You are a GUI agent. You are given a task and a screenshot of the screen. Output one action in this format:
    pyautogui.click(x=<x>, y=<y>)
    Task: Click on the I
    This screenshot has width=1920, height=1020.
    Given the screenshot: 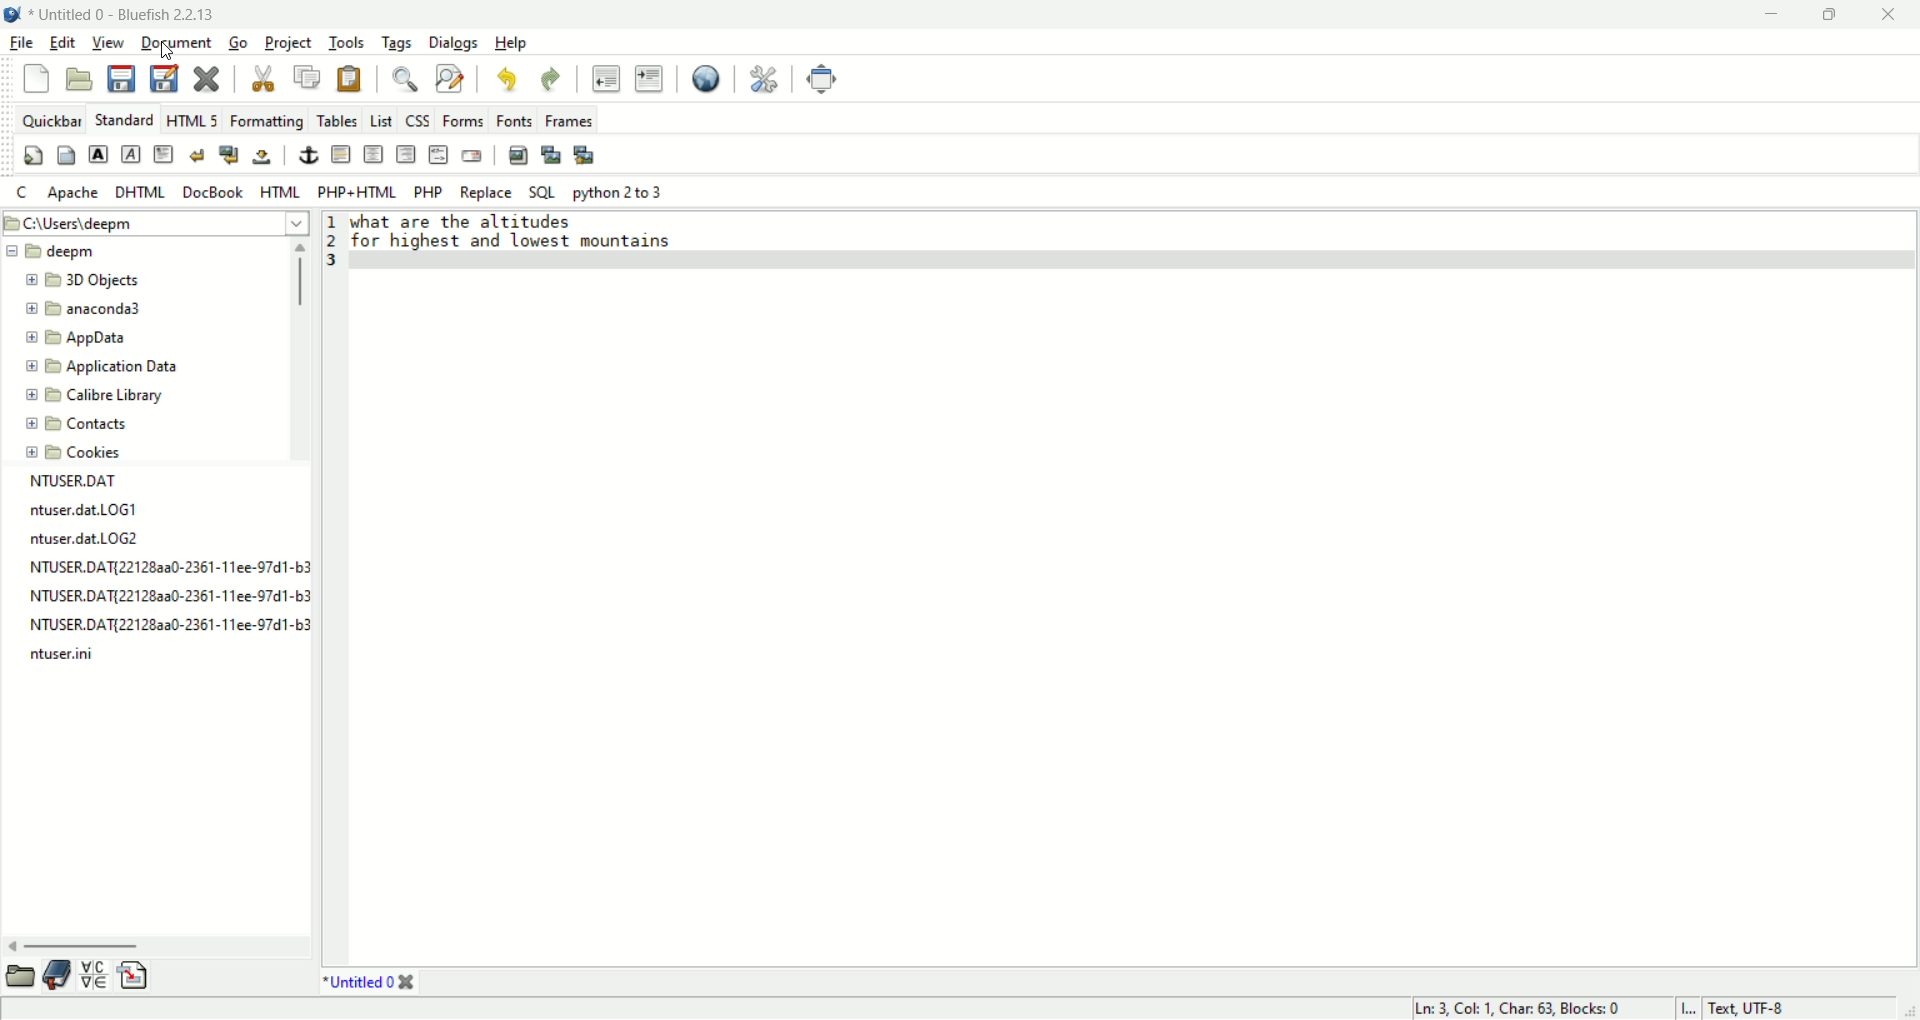 What is the action you would take?
    pyautogui.click(x=1691, y=1008)
    